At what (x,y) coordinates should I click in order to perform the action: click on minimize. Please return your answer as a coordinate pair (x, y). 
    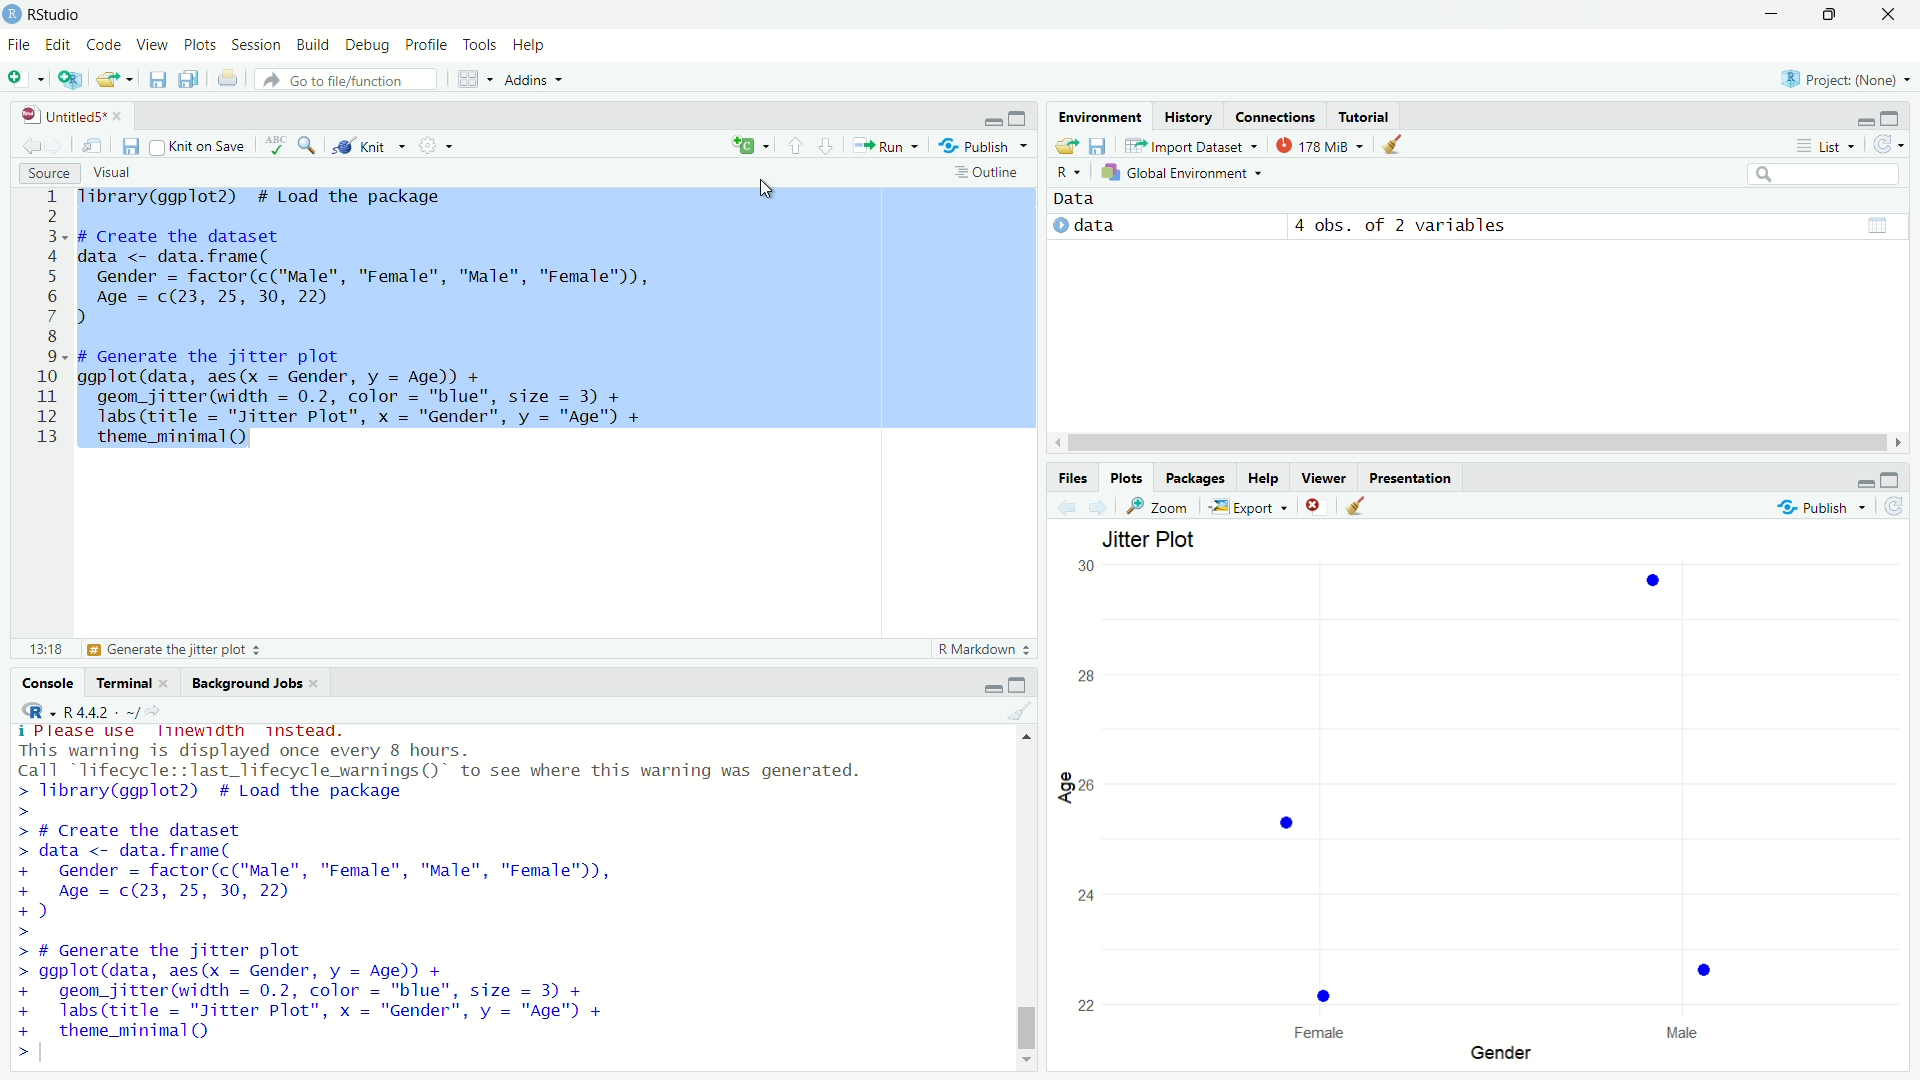
    Looking at the image, I should click on (1857, 480).